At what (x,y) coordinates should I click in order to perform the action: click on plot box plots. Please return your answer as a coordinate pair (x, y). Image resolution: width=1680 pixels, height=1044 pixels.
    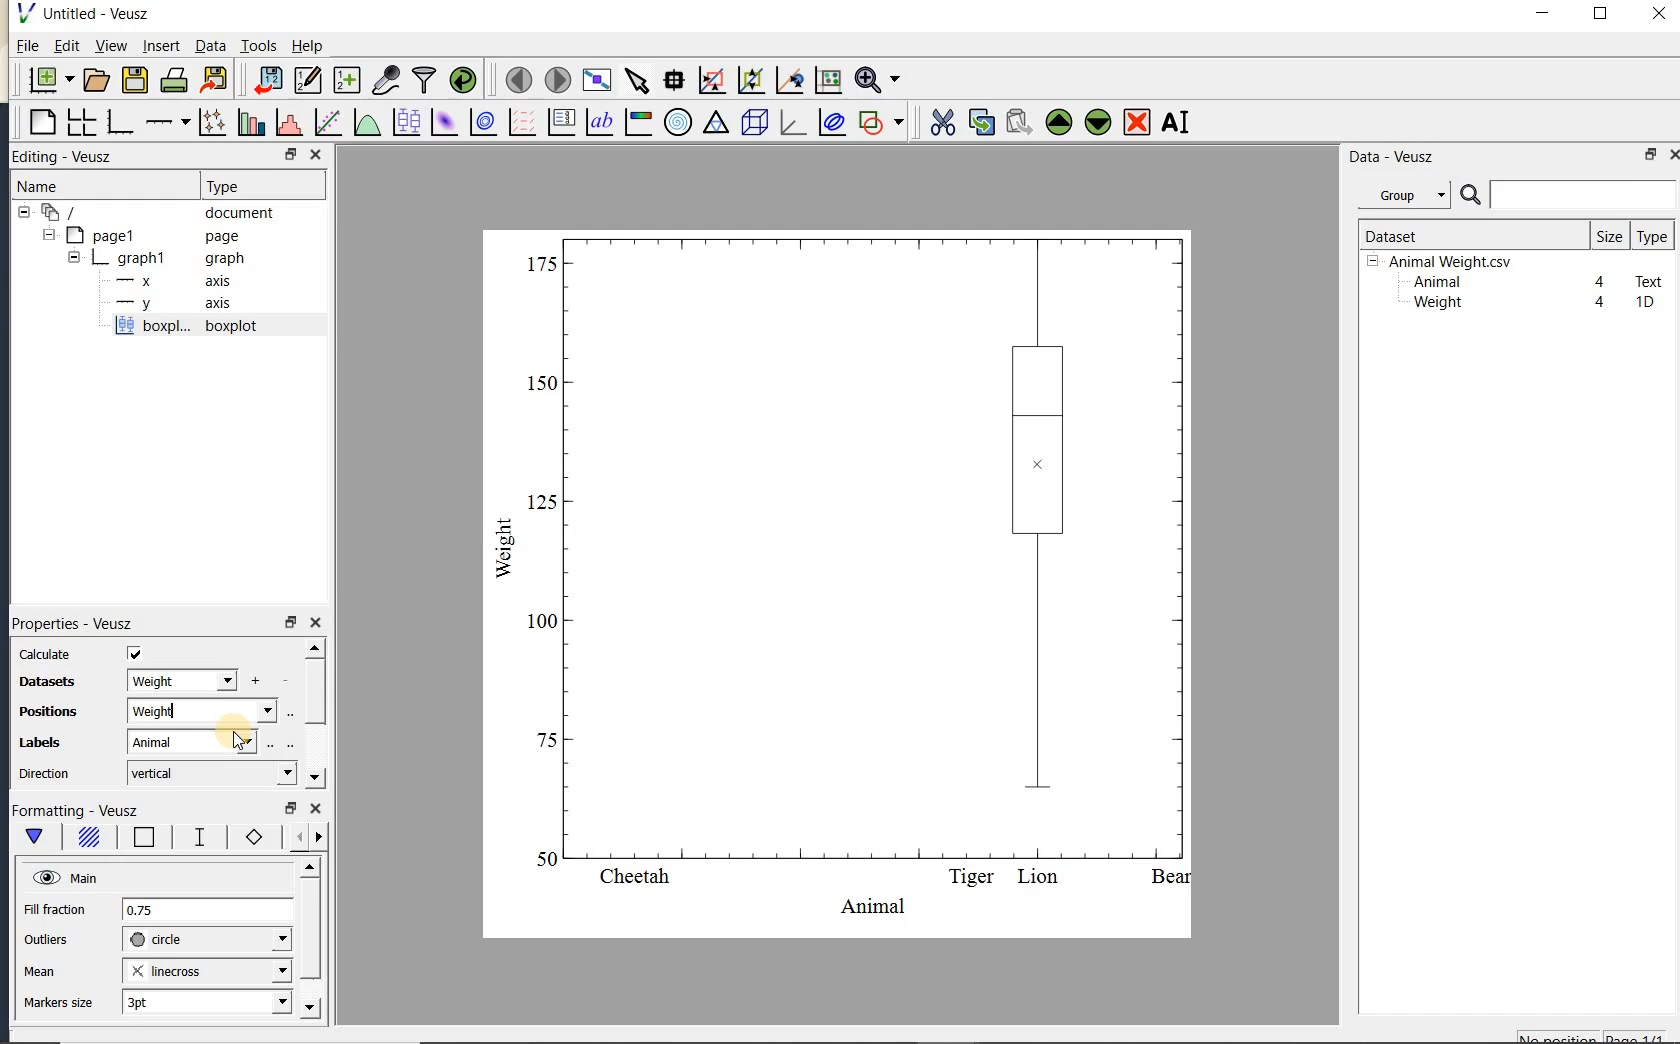
    Looking at the image, I should click on (403, 123).